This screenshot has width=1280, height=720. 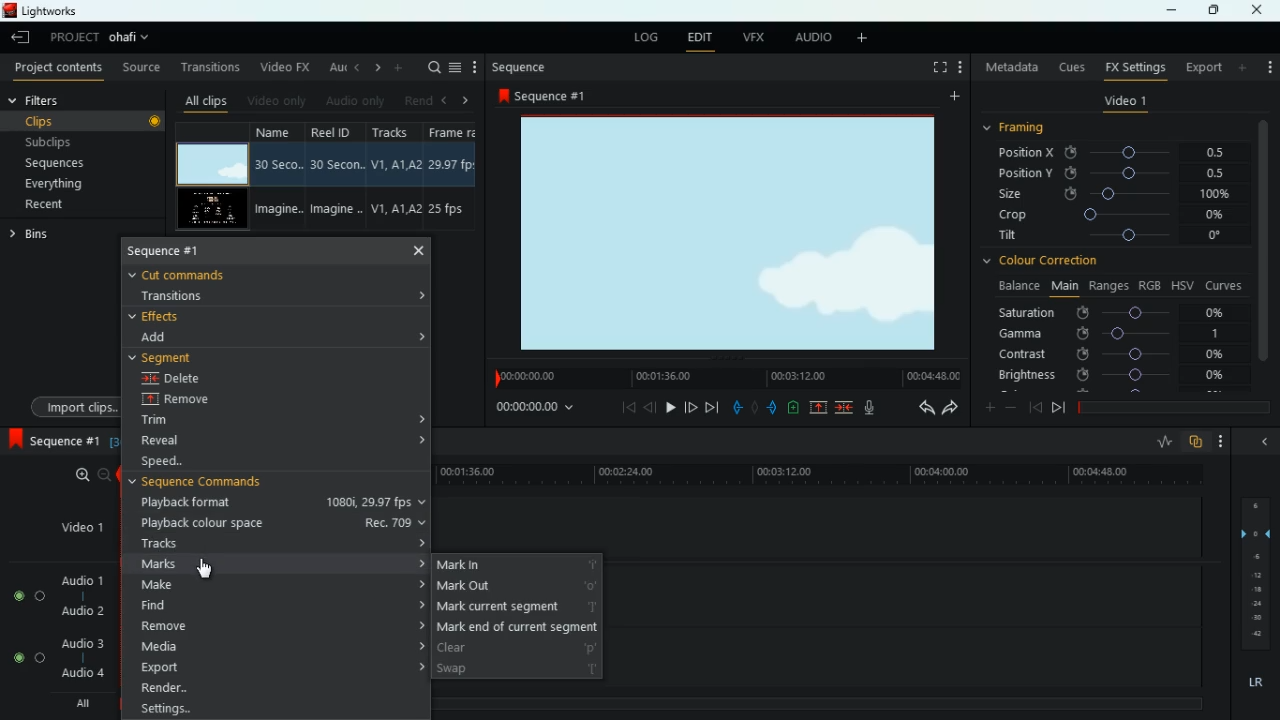 I want to click on close, so click(x=1259, y=10).